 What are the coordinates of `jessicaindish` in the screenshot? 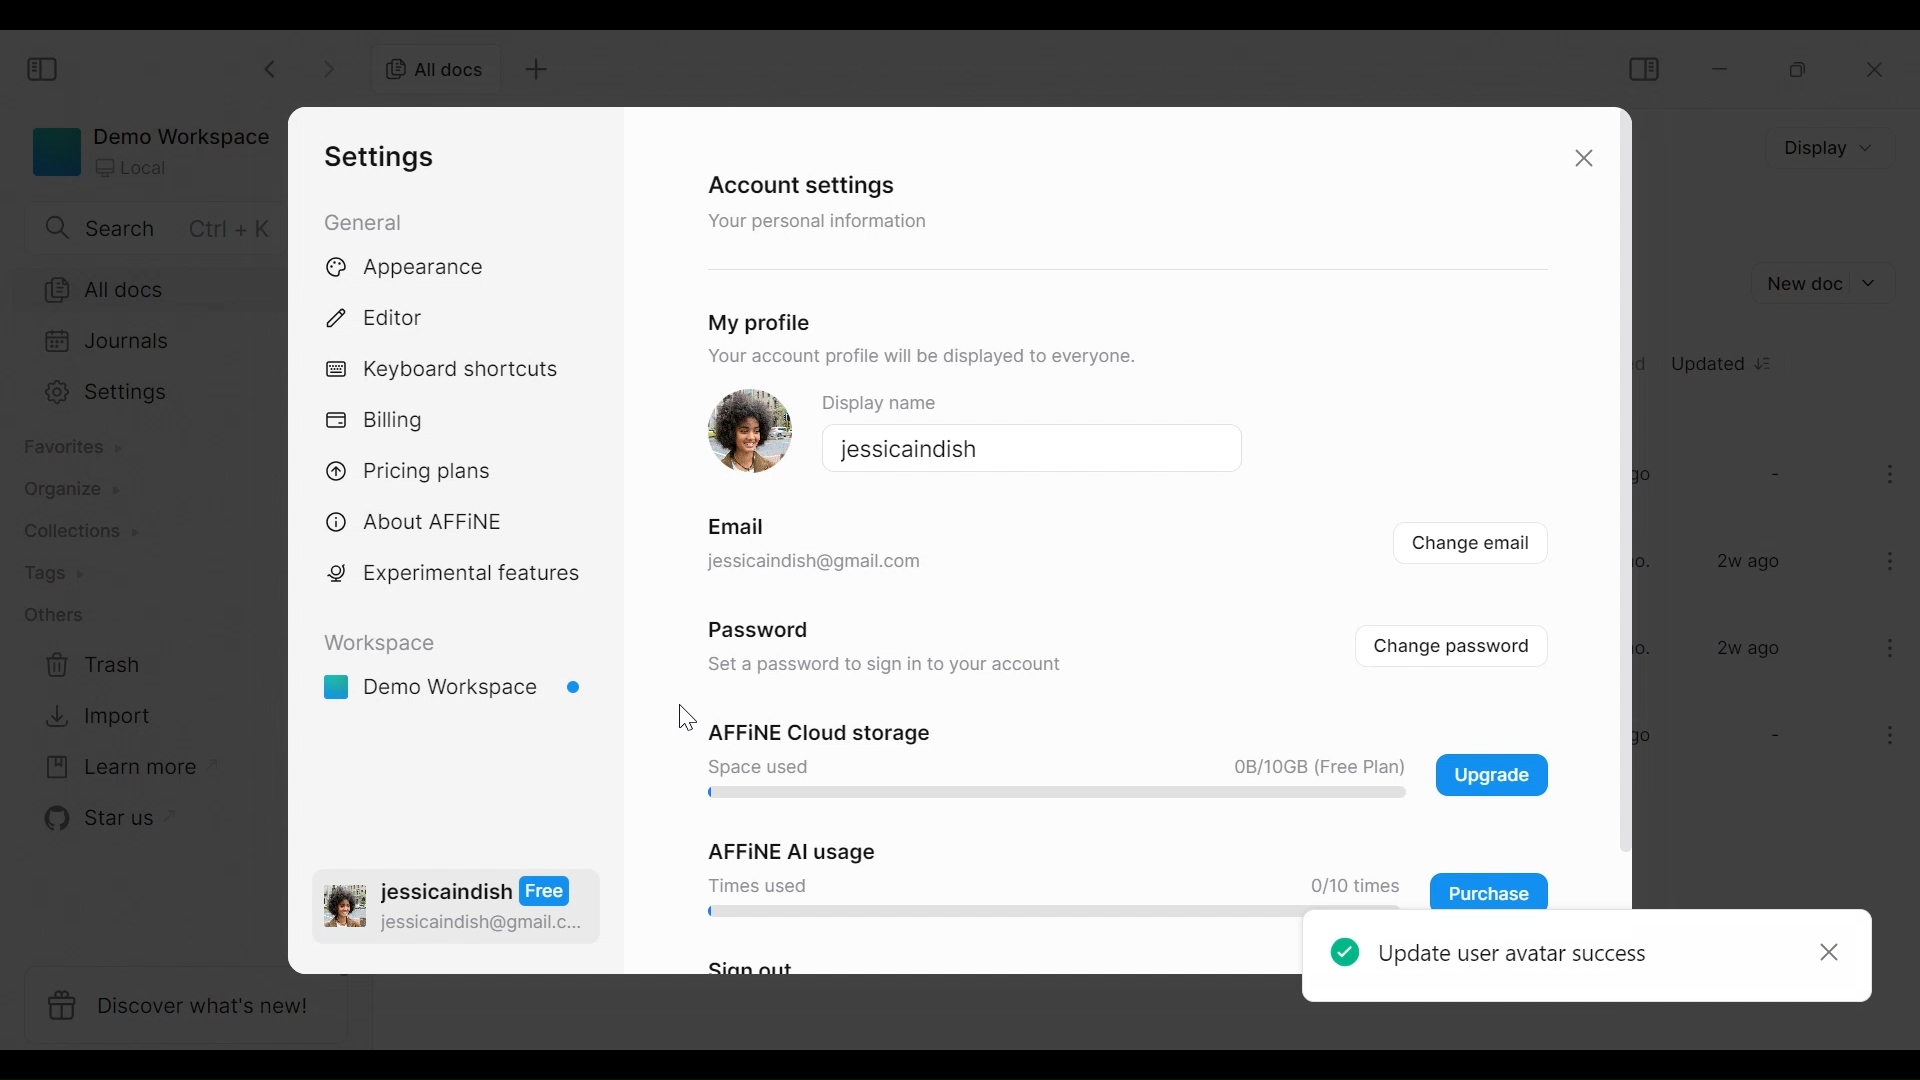 It's located at (904, 447).